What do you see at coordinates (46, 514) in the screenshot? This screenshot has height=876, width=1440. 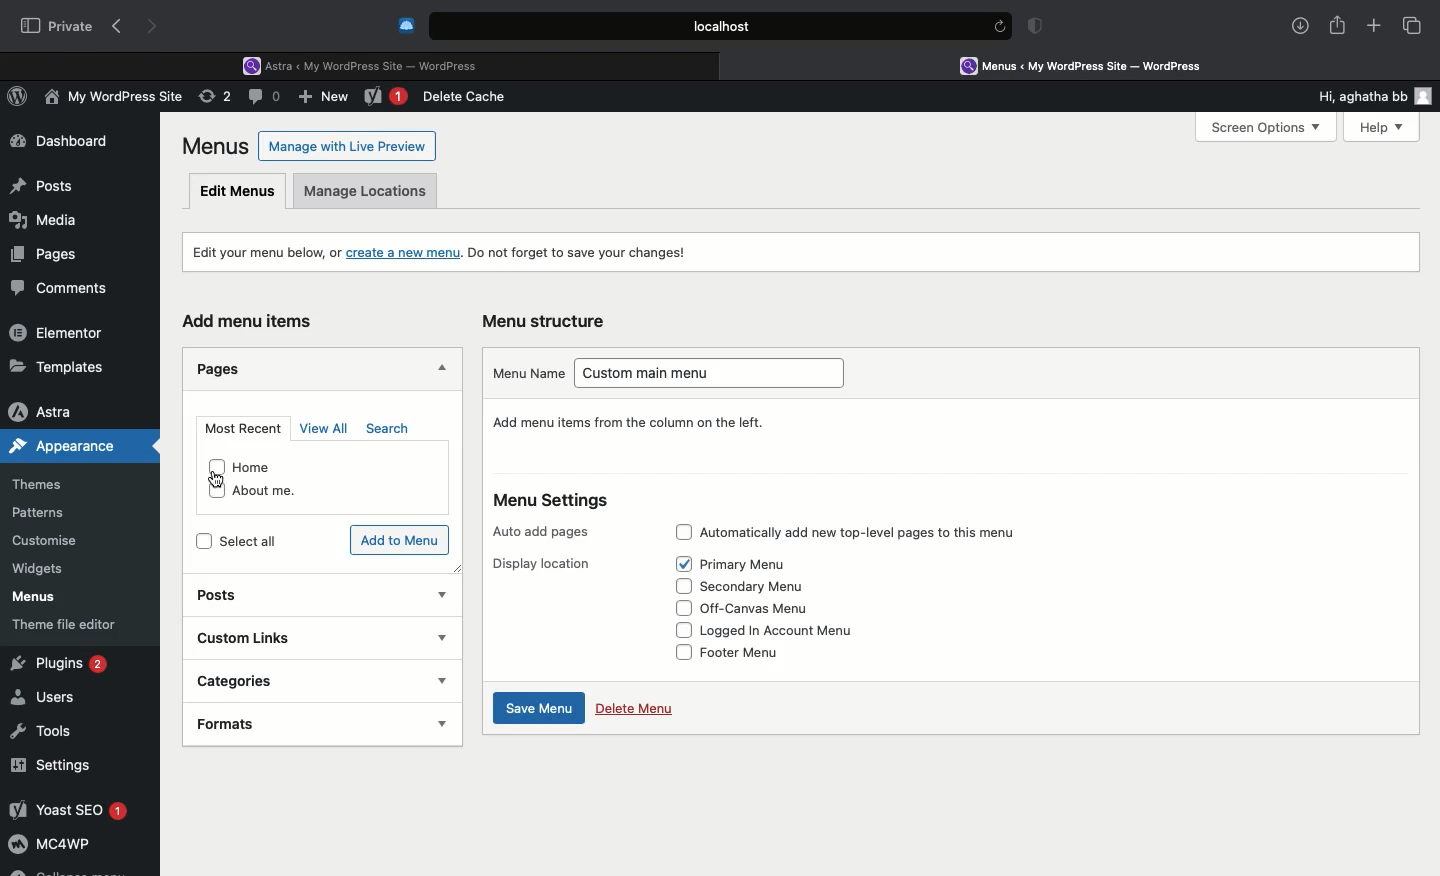 I see `Patterns` at bounding box center [46, 514].